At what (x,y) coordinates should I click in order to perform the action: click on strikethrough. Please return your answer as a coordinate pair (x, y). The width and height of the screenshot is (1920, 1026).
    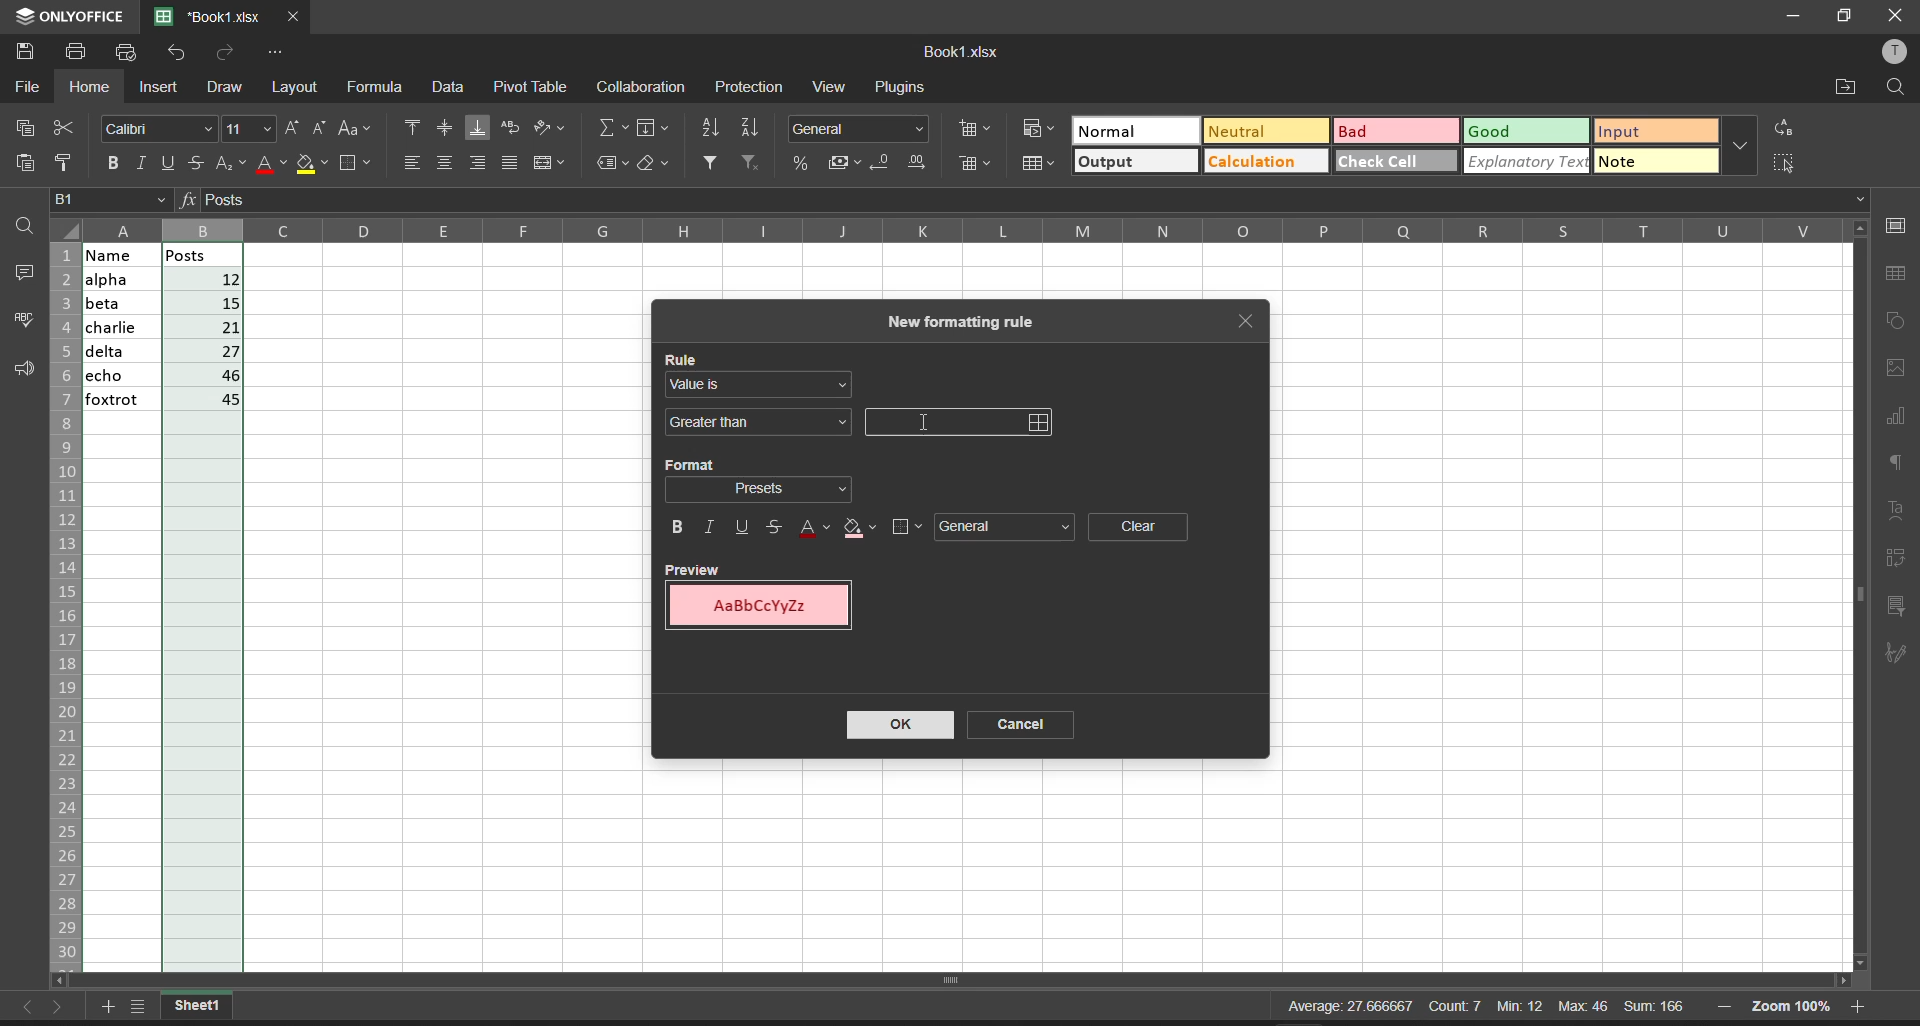
    Looking at the image, I should click on (195, 160).